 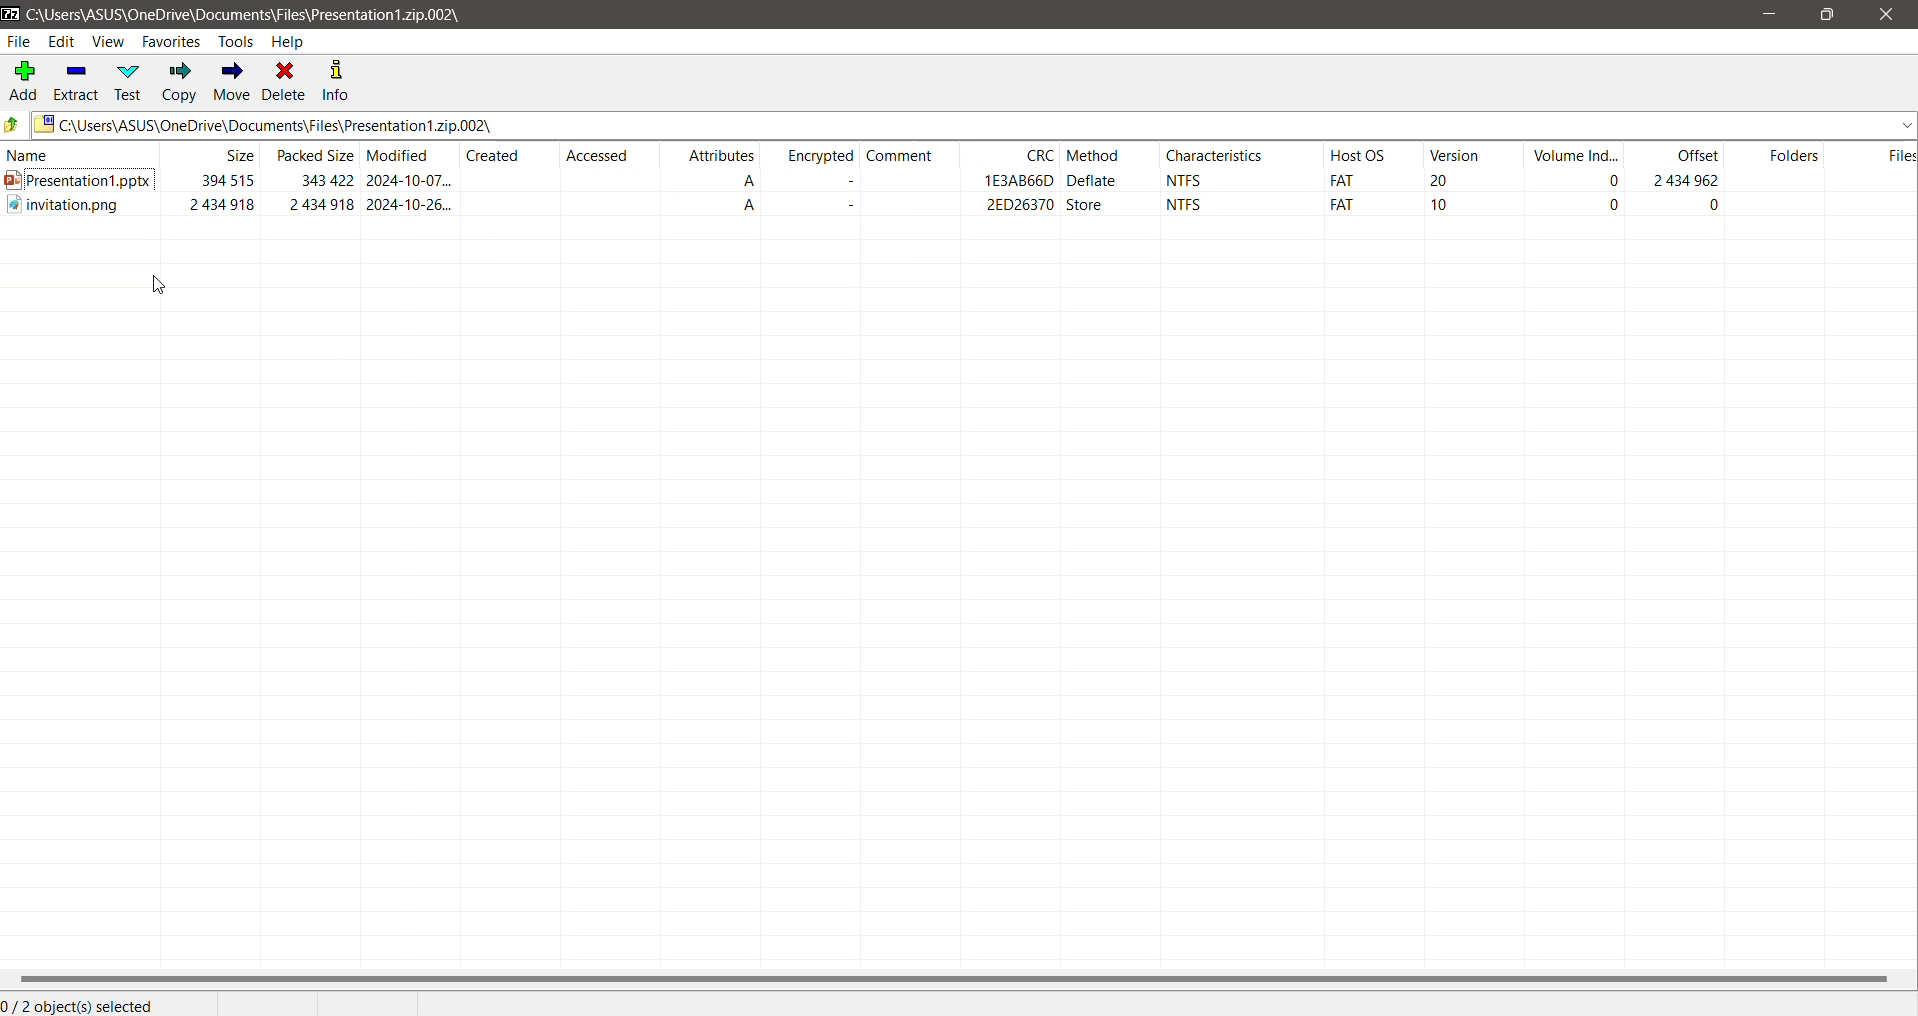 I want to click on 0, so click(x=1605, y=206).